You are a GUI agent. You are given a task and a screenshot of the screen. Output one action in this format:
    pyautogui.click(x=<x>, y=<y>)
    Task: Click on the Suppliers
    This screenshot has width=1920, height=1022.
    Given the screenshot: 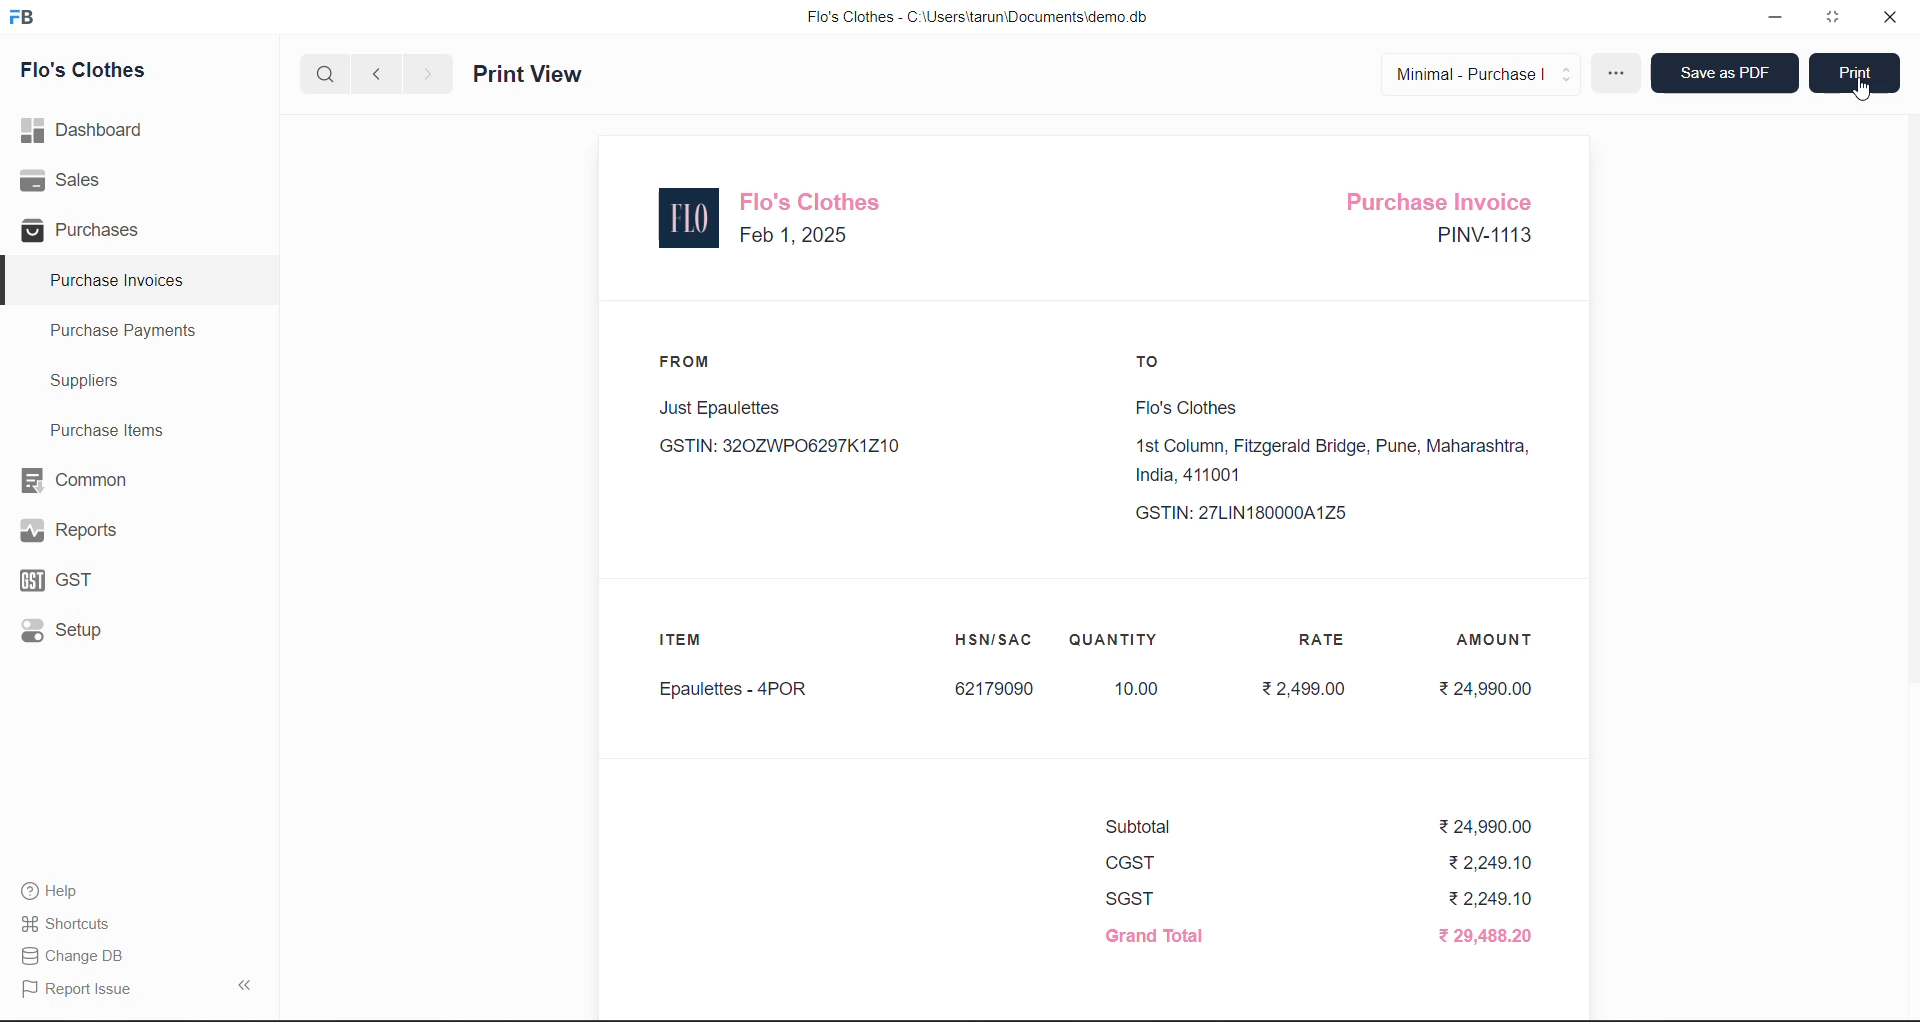 What is the action you would take?
    pyautogui.click(x=96, y=384)
    